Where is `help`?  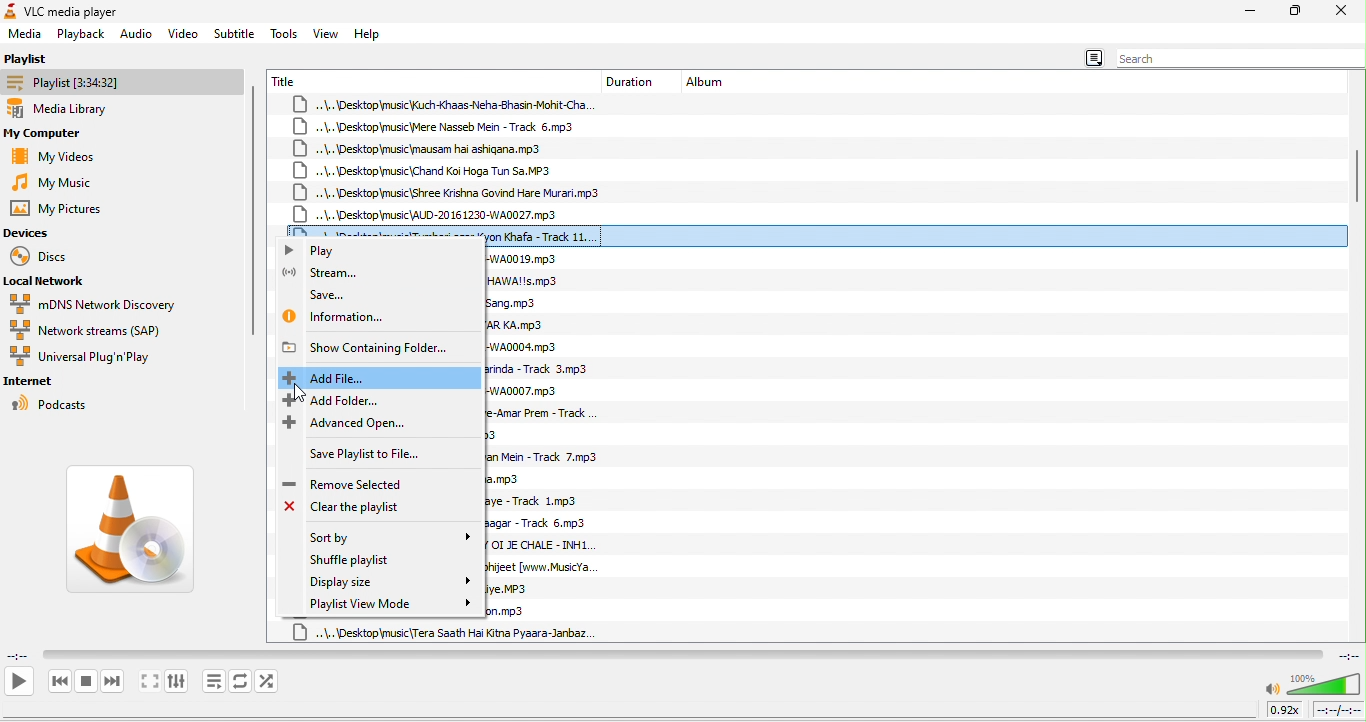 help is located at coordinates (369, 34).